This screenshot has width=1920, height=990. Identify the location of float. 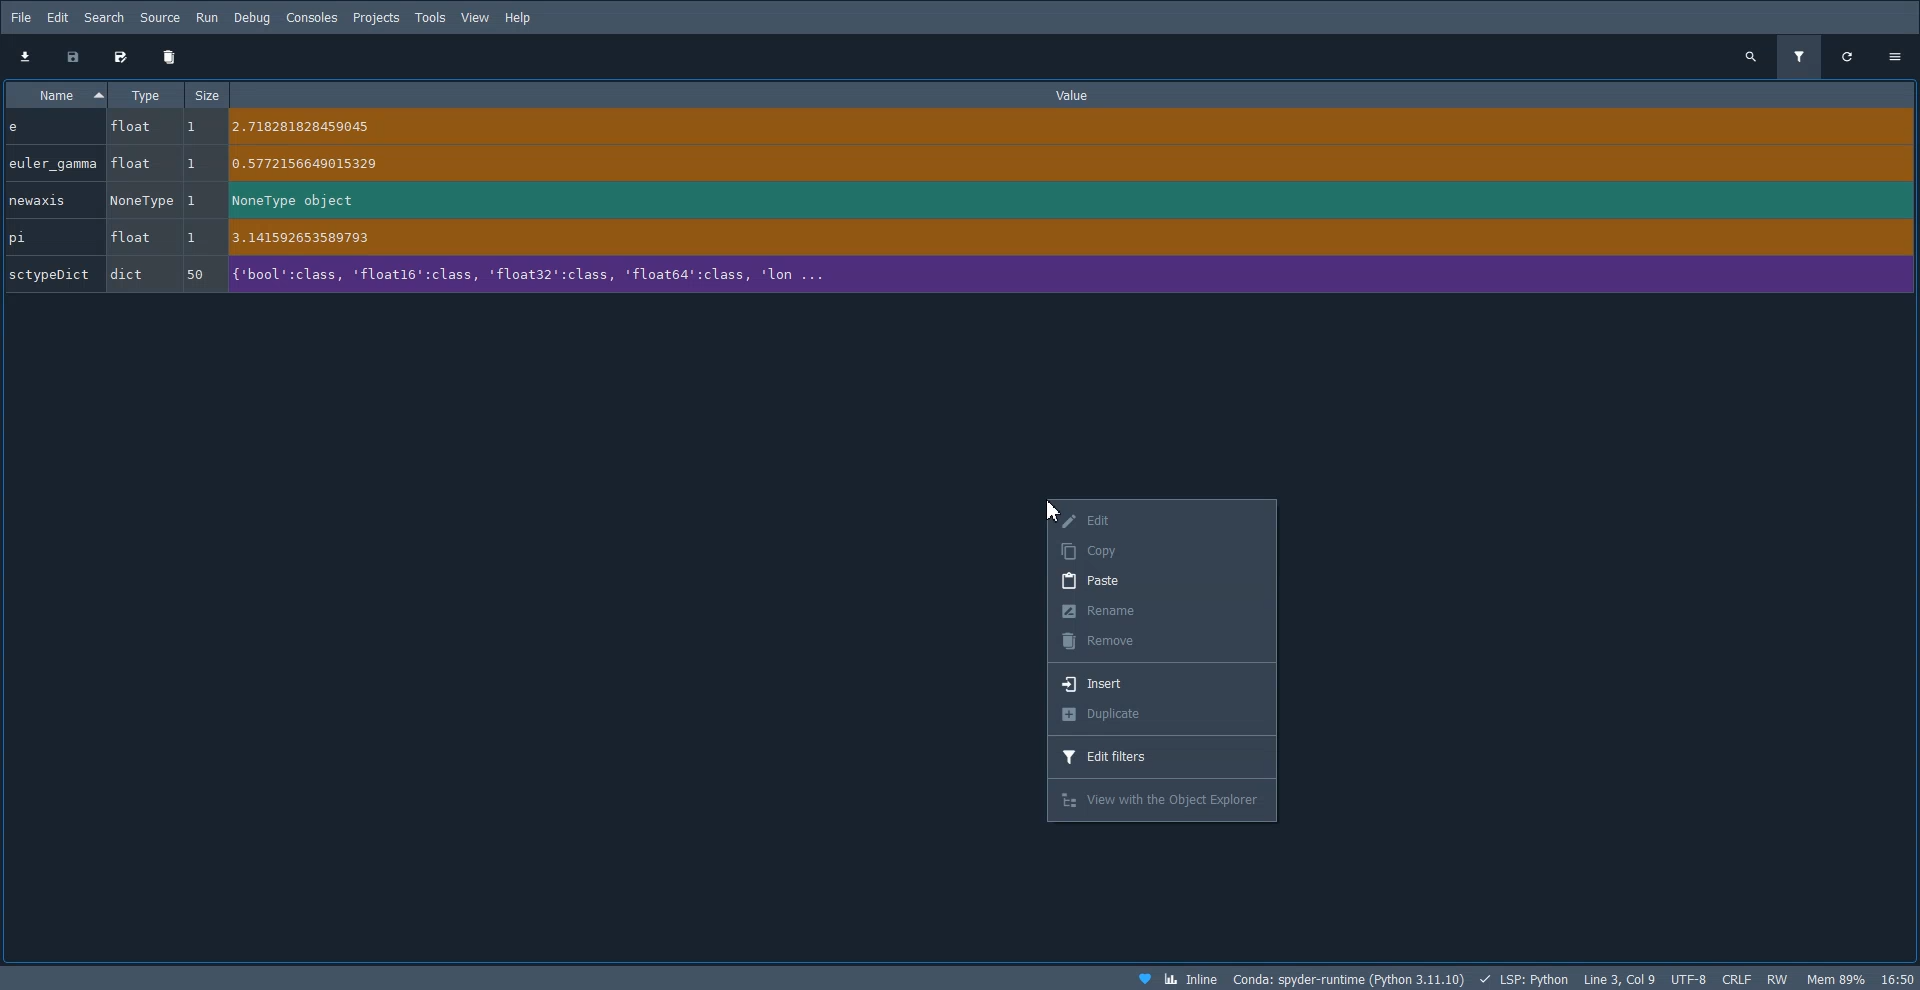
(129, 164).